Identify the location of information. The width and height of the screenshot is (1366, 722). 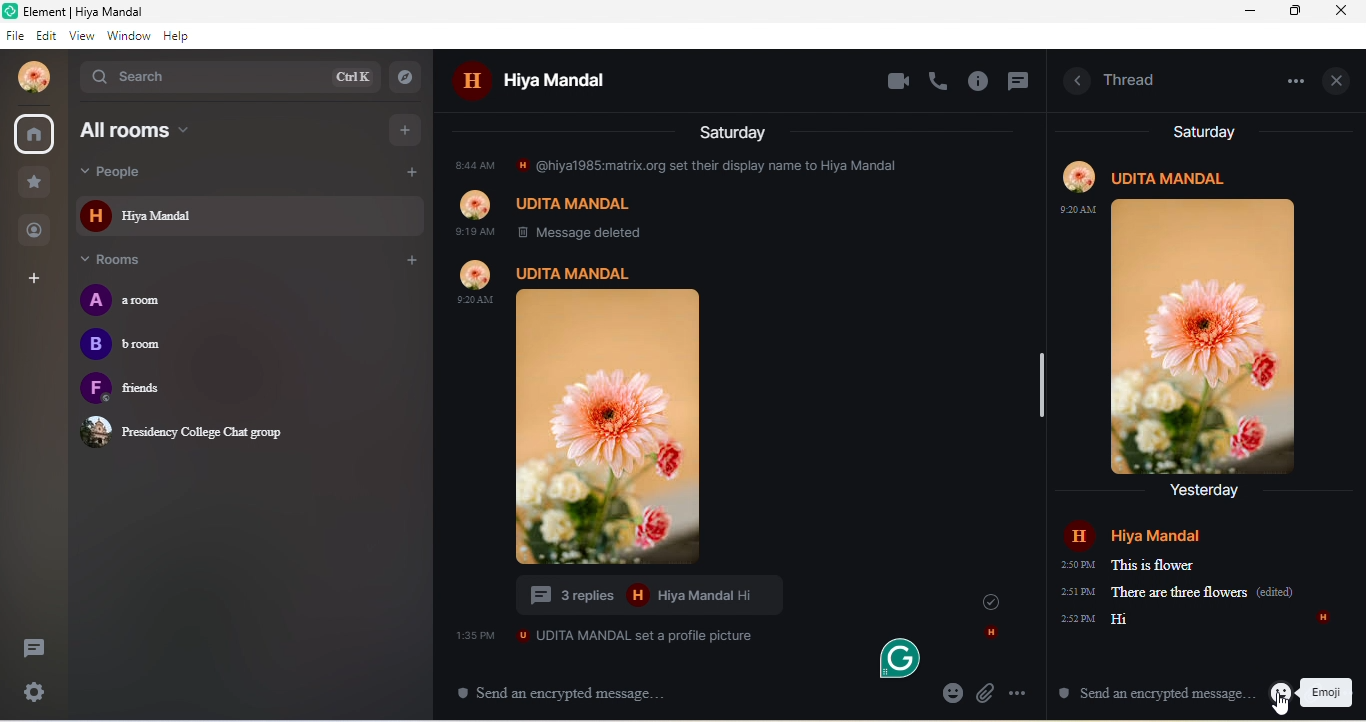
(978, 81).